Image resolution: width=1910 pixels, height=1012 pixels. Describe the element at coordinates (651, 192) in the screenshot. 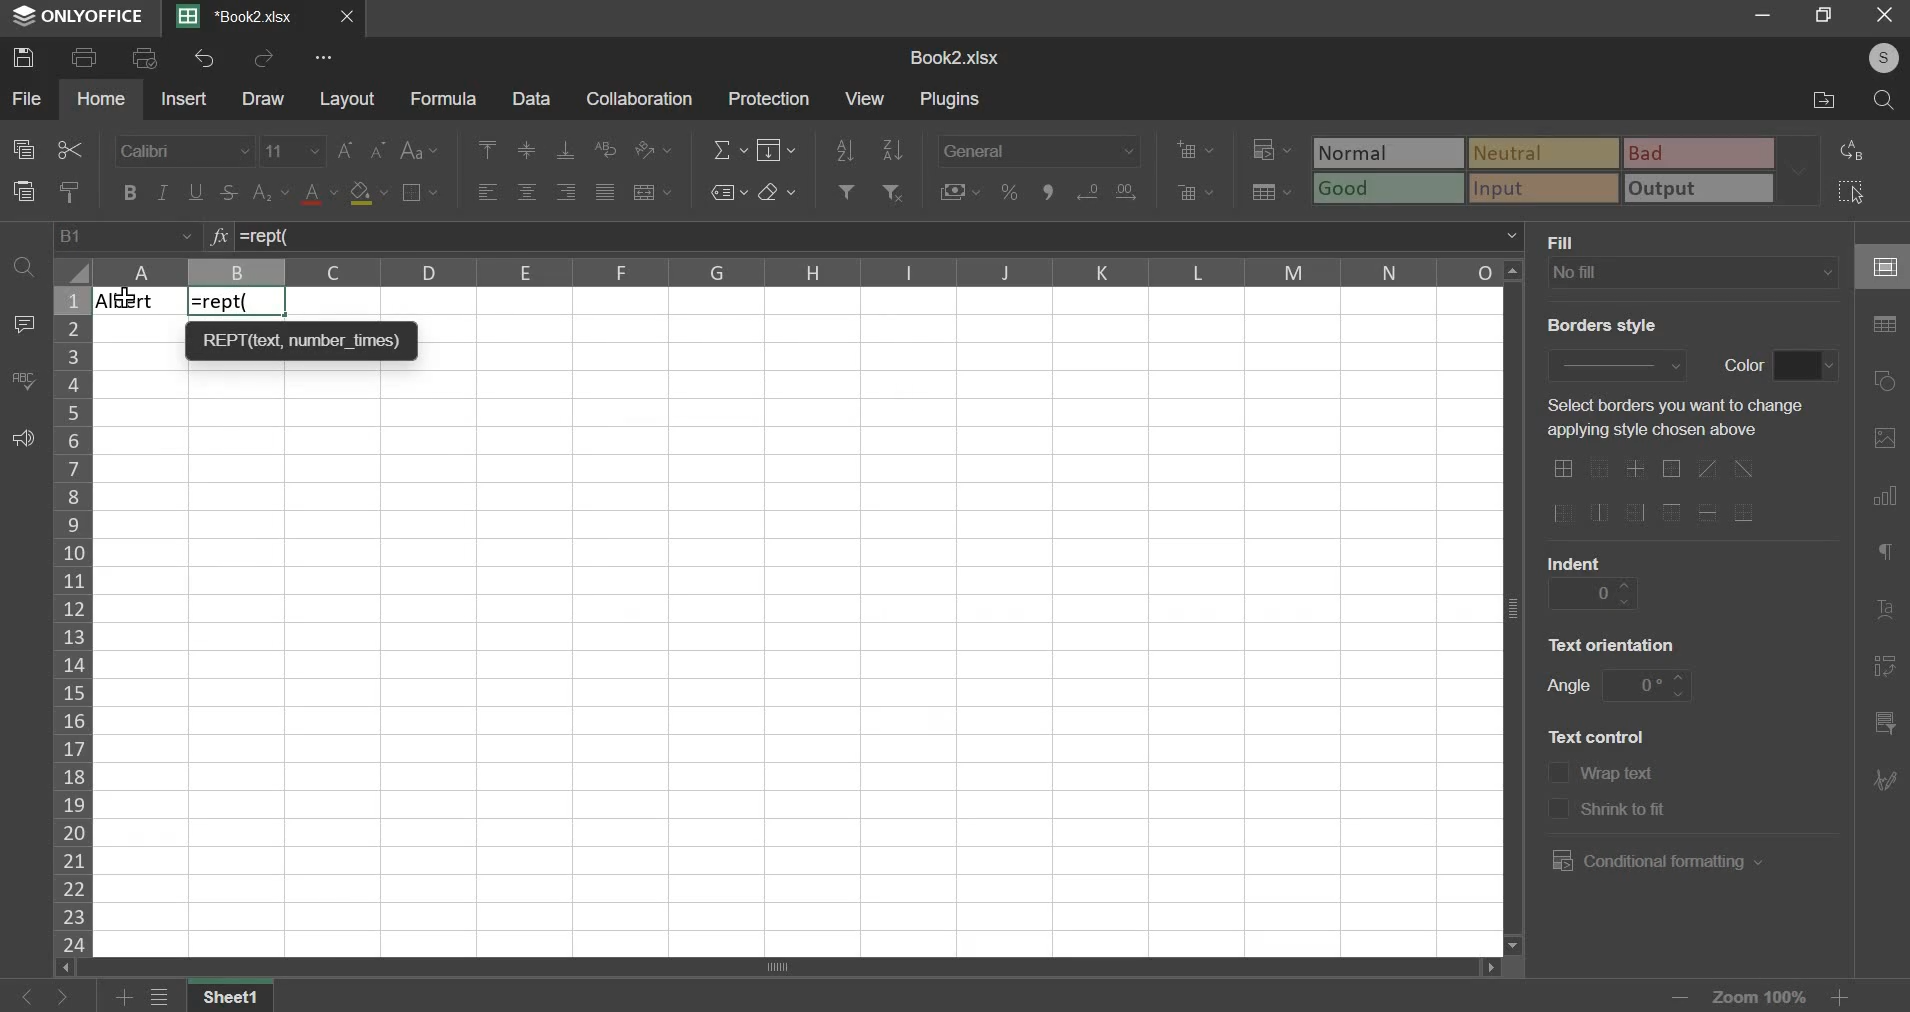

I see `merge & center` at that location.